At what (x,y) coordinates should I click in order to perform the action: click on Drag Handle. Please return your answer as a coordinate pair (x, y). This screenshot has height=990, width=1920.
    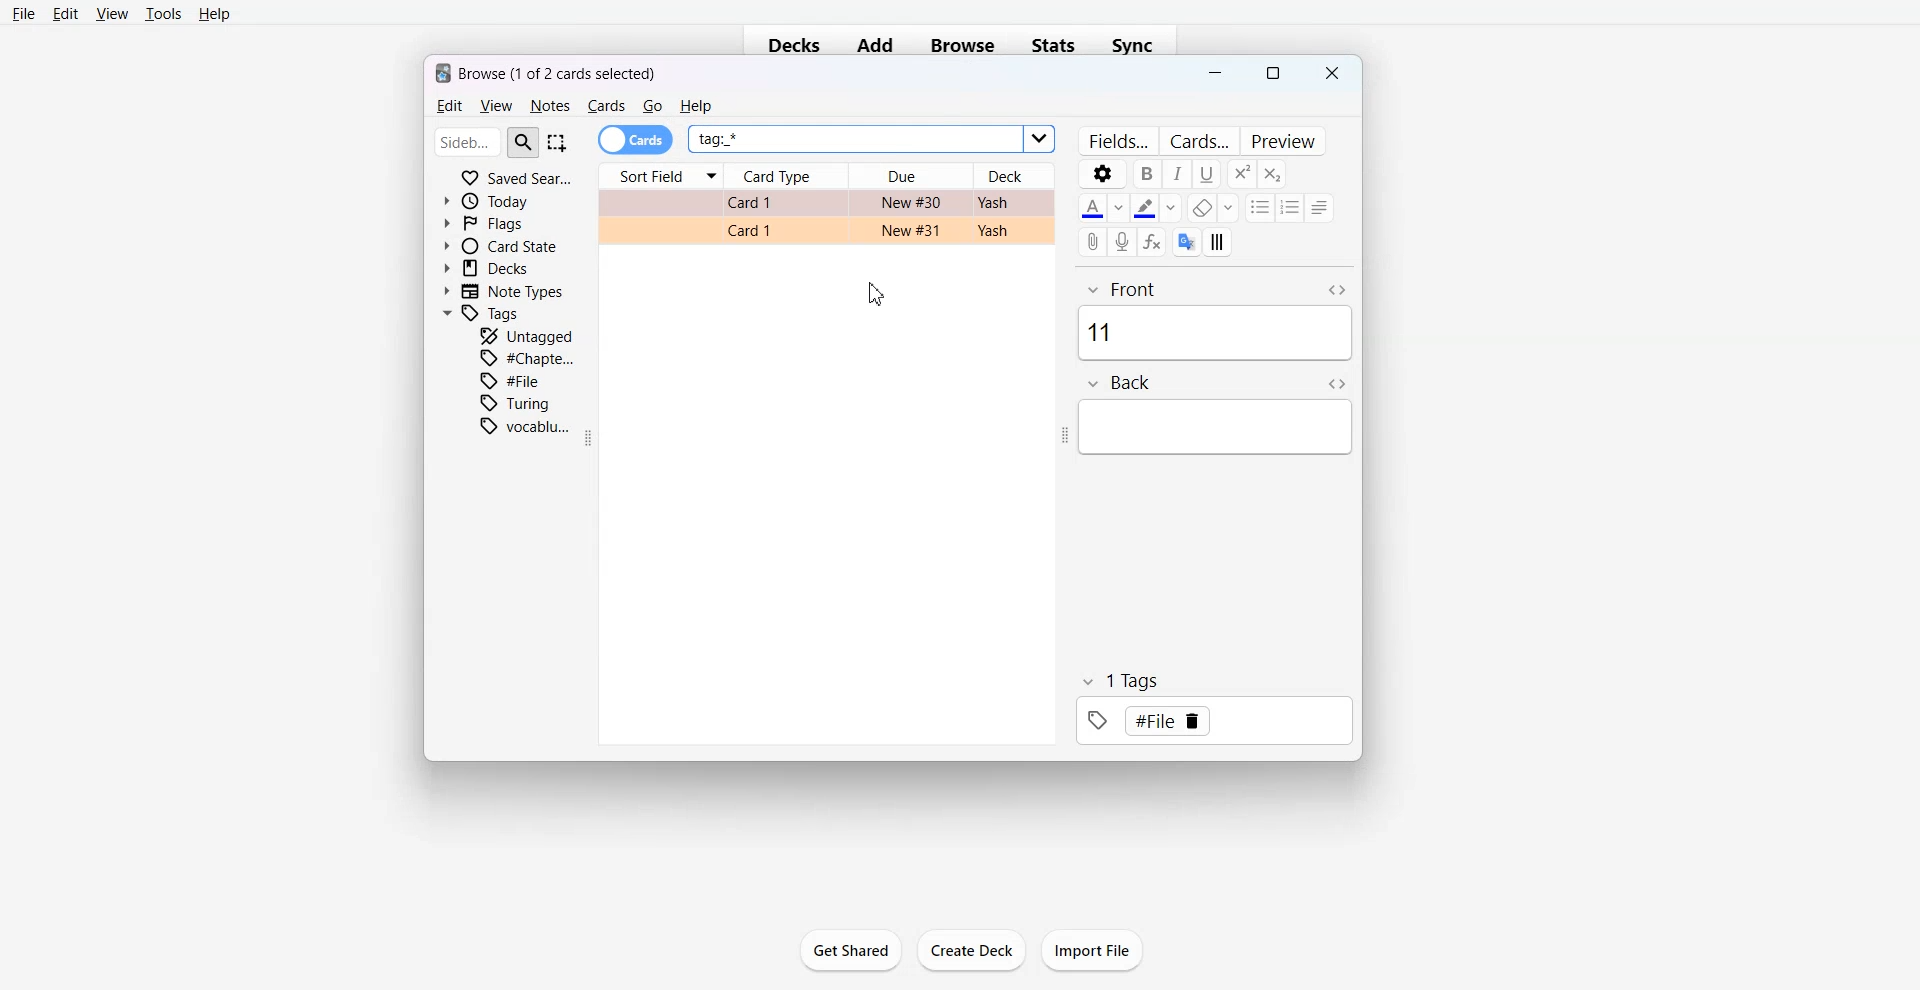
    Looking at the image, I should click on (592, 438).